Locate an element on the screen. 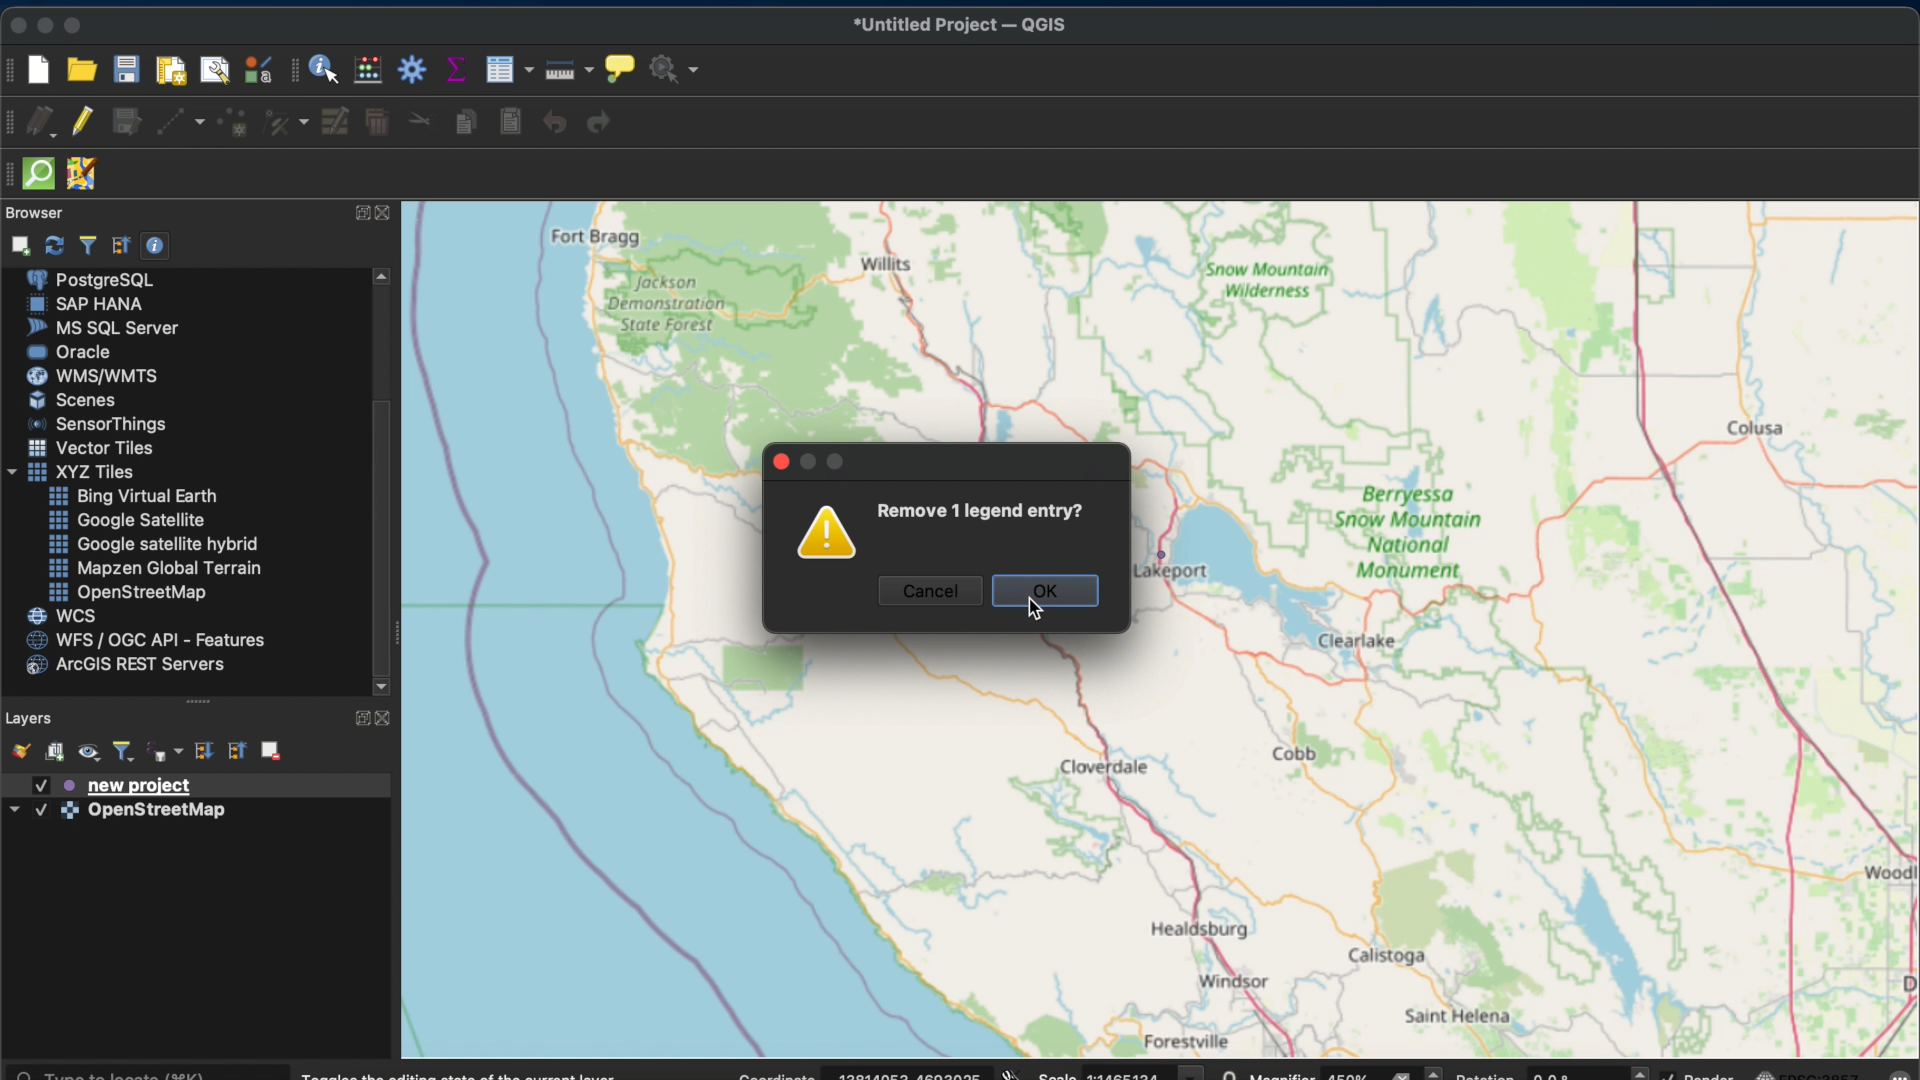 The image size is (1920, 1080). CONTRACT is located at coordinates (387, 720).